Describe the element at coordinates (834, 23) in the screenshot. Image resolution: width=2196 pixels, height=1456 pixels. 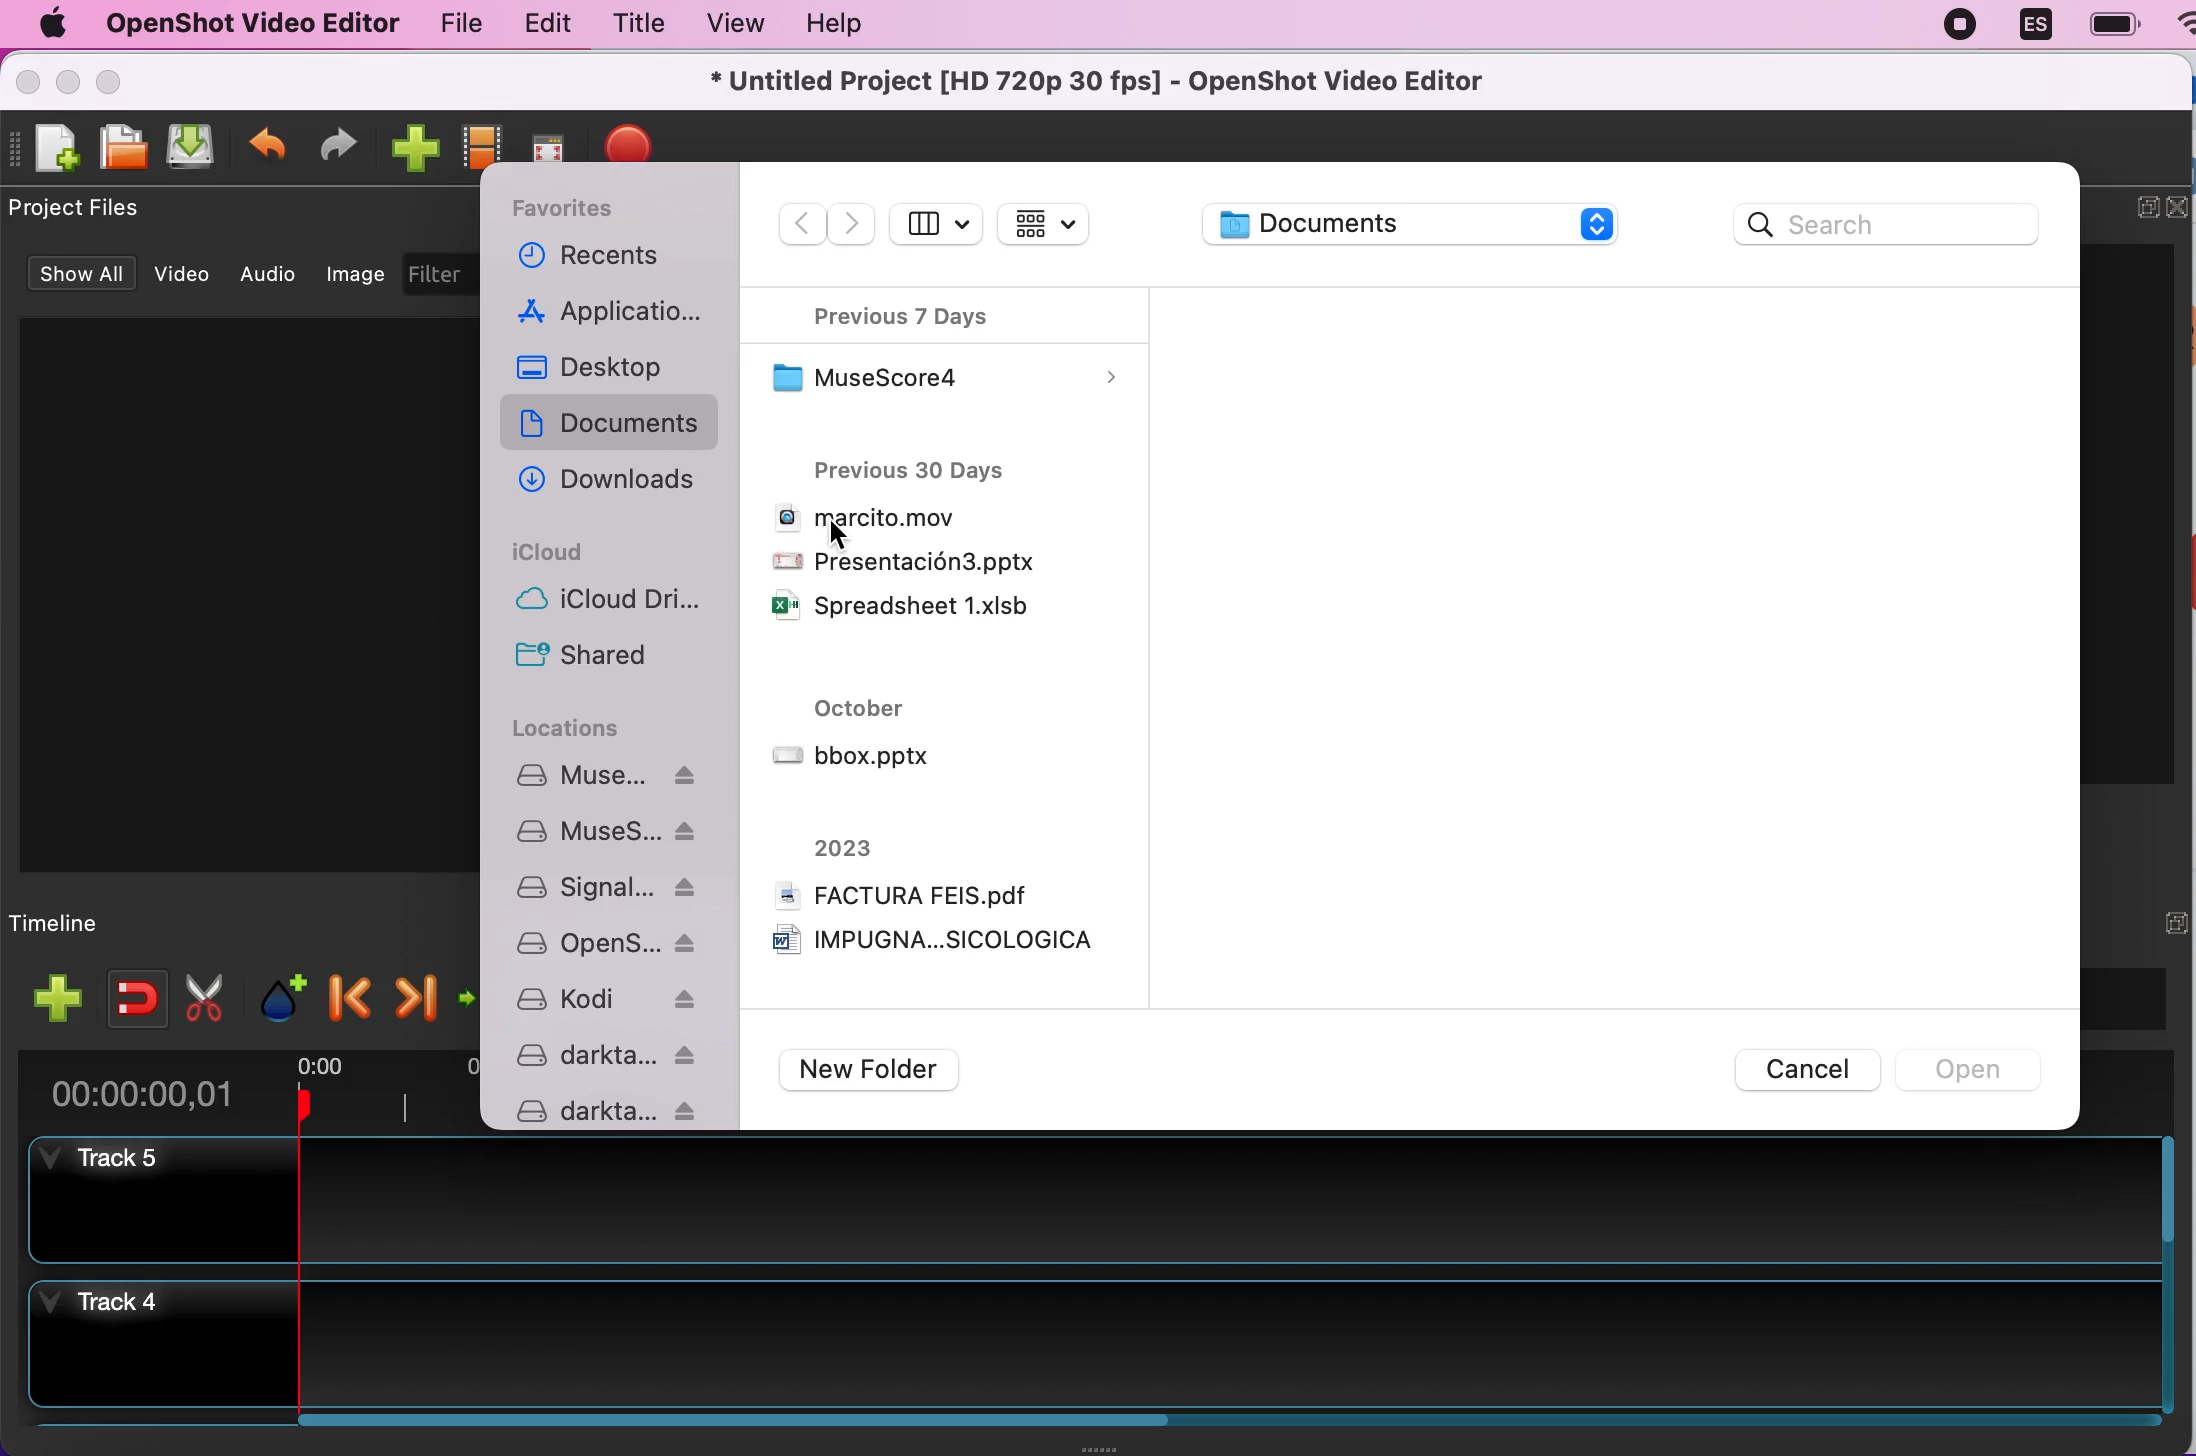
I see `help` at that location.